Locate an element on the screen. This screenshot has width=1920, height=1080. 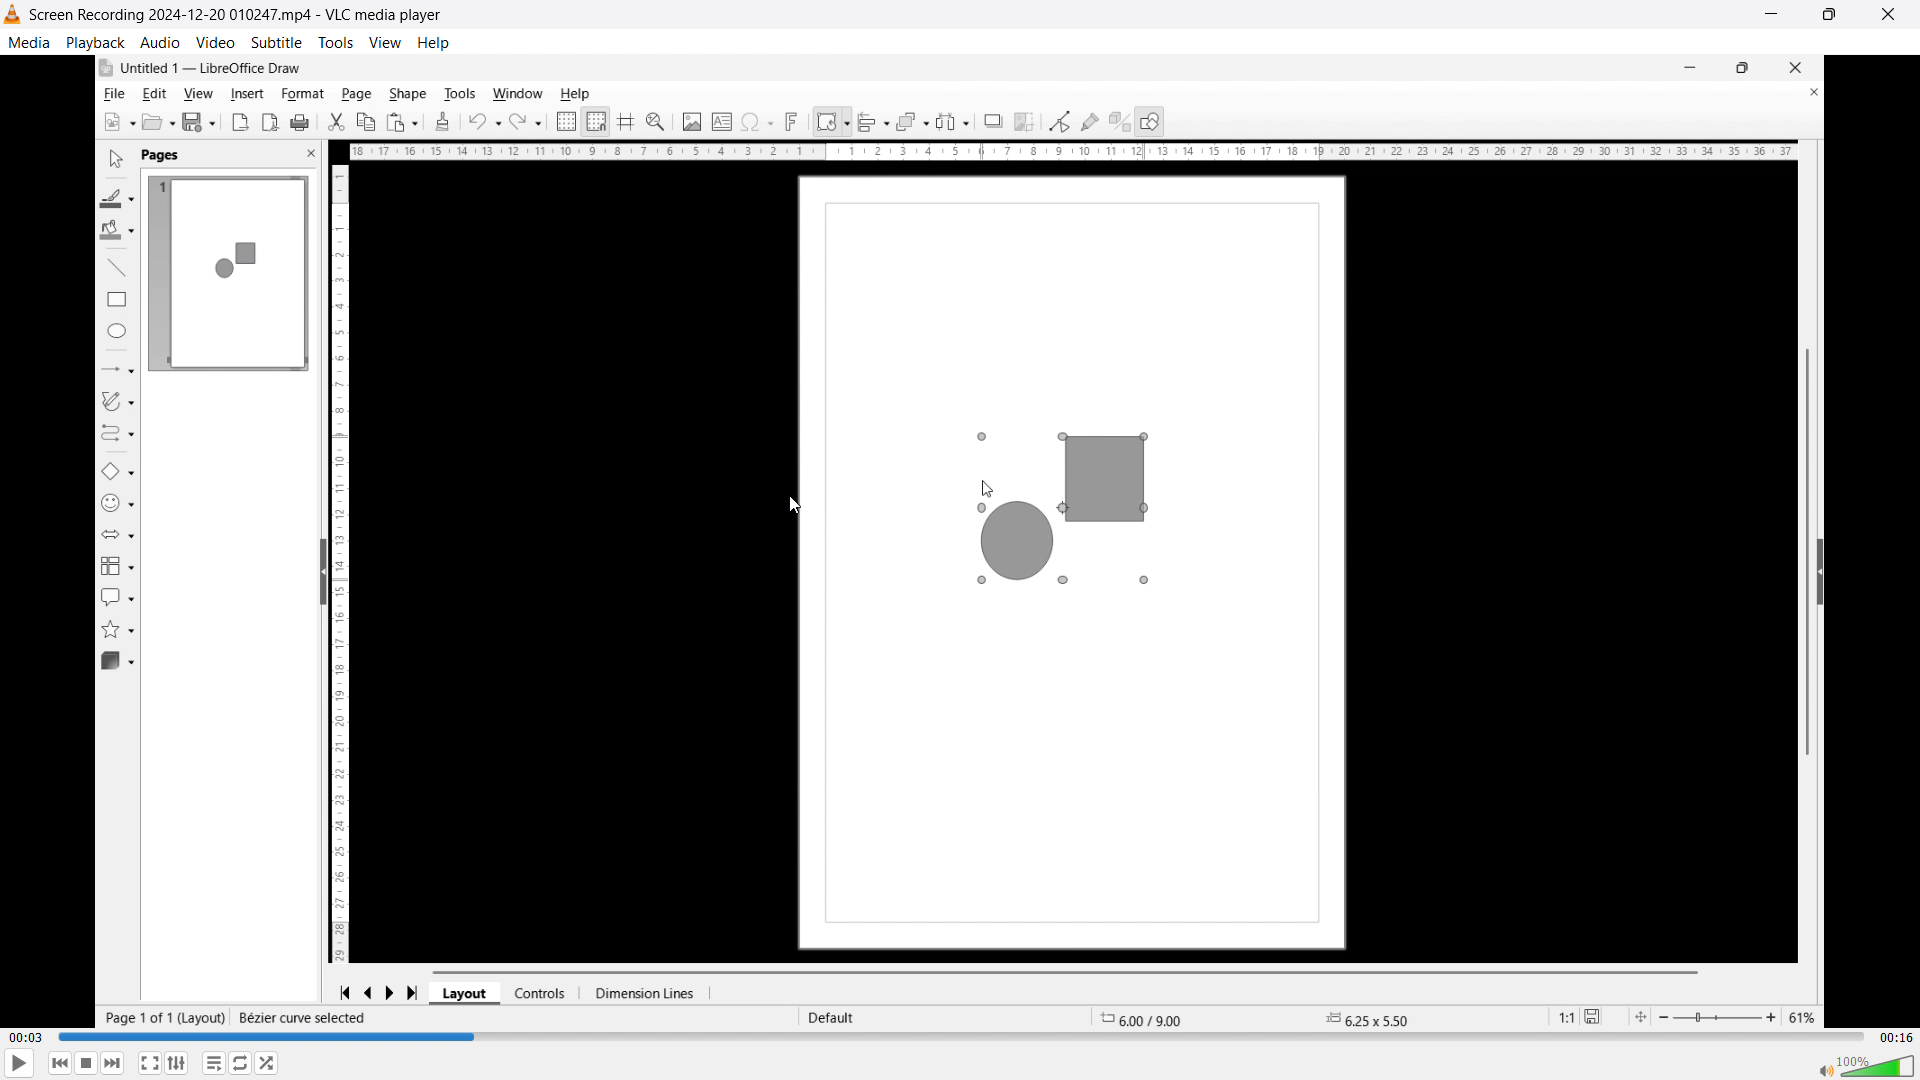
Close is located at coordinates (1892, 14).